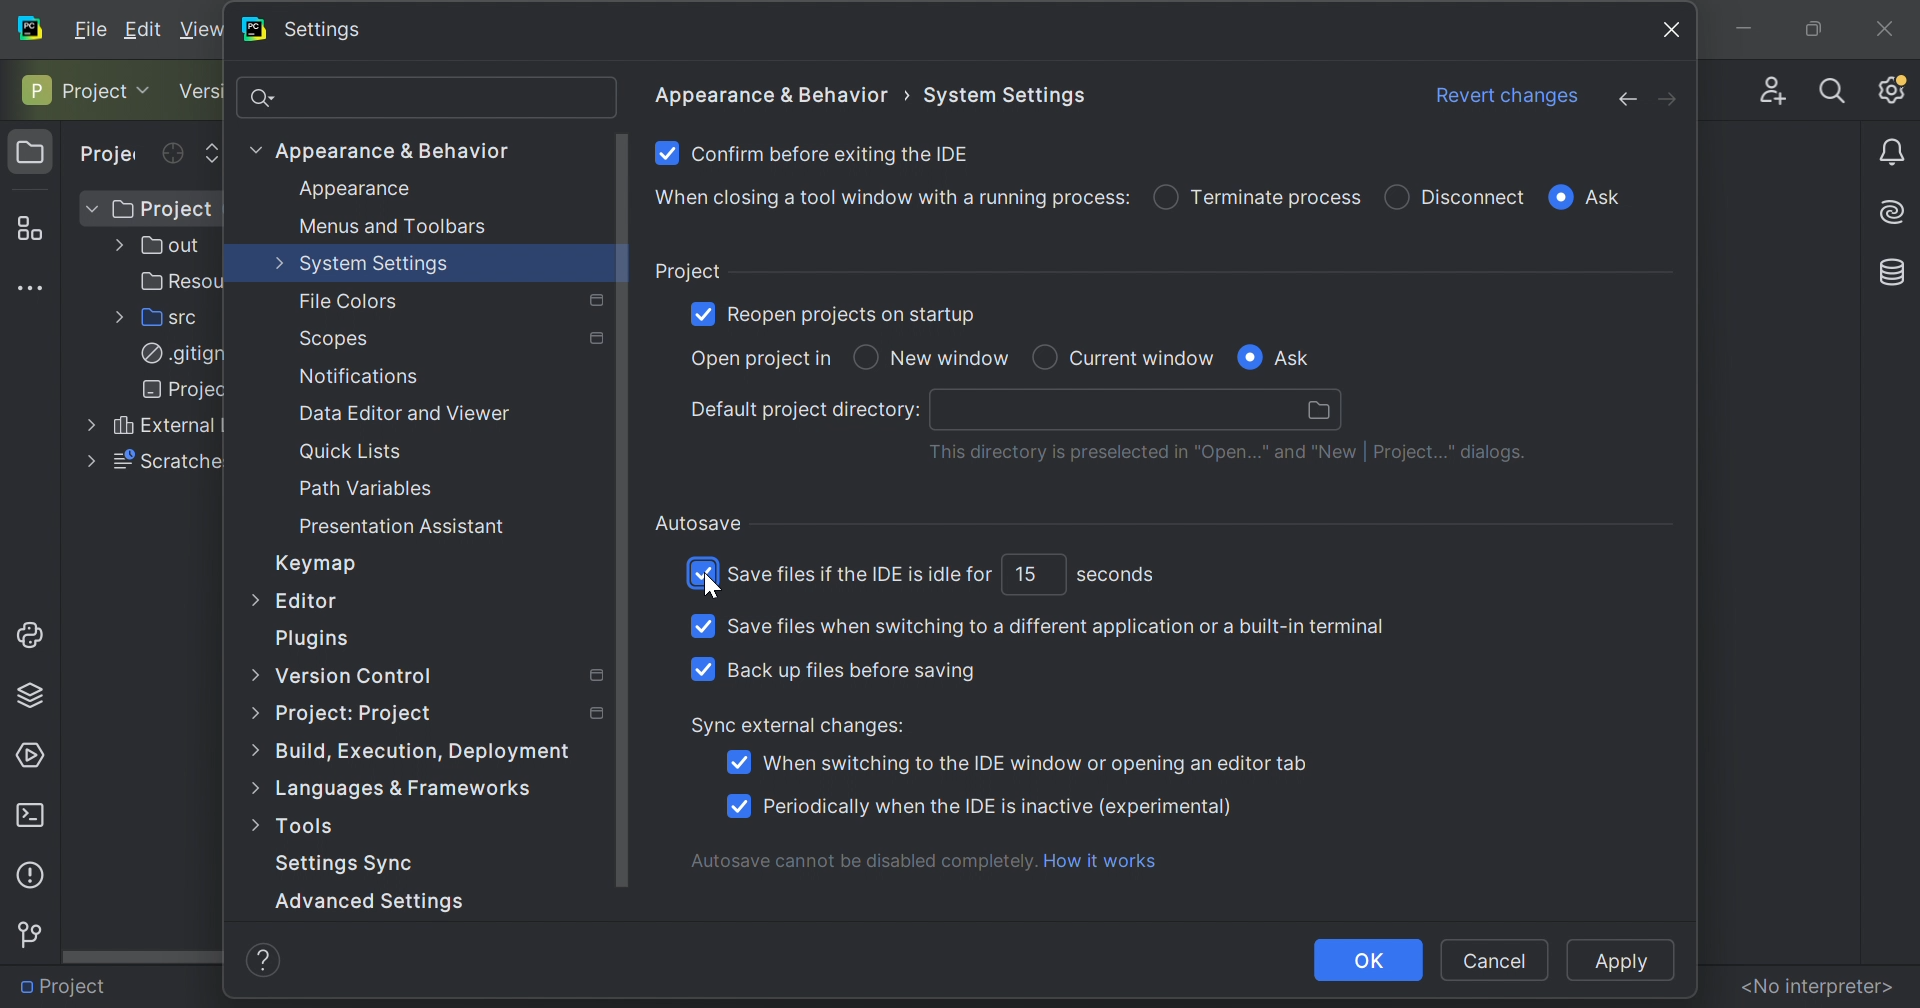 This screenshot has width=1920, height=1008. What do you see at coordinates (255, 792) in the screenshot?
I see `More` at bounding box center [255, 792].